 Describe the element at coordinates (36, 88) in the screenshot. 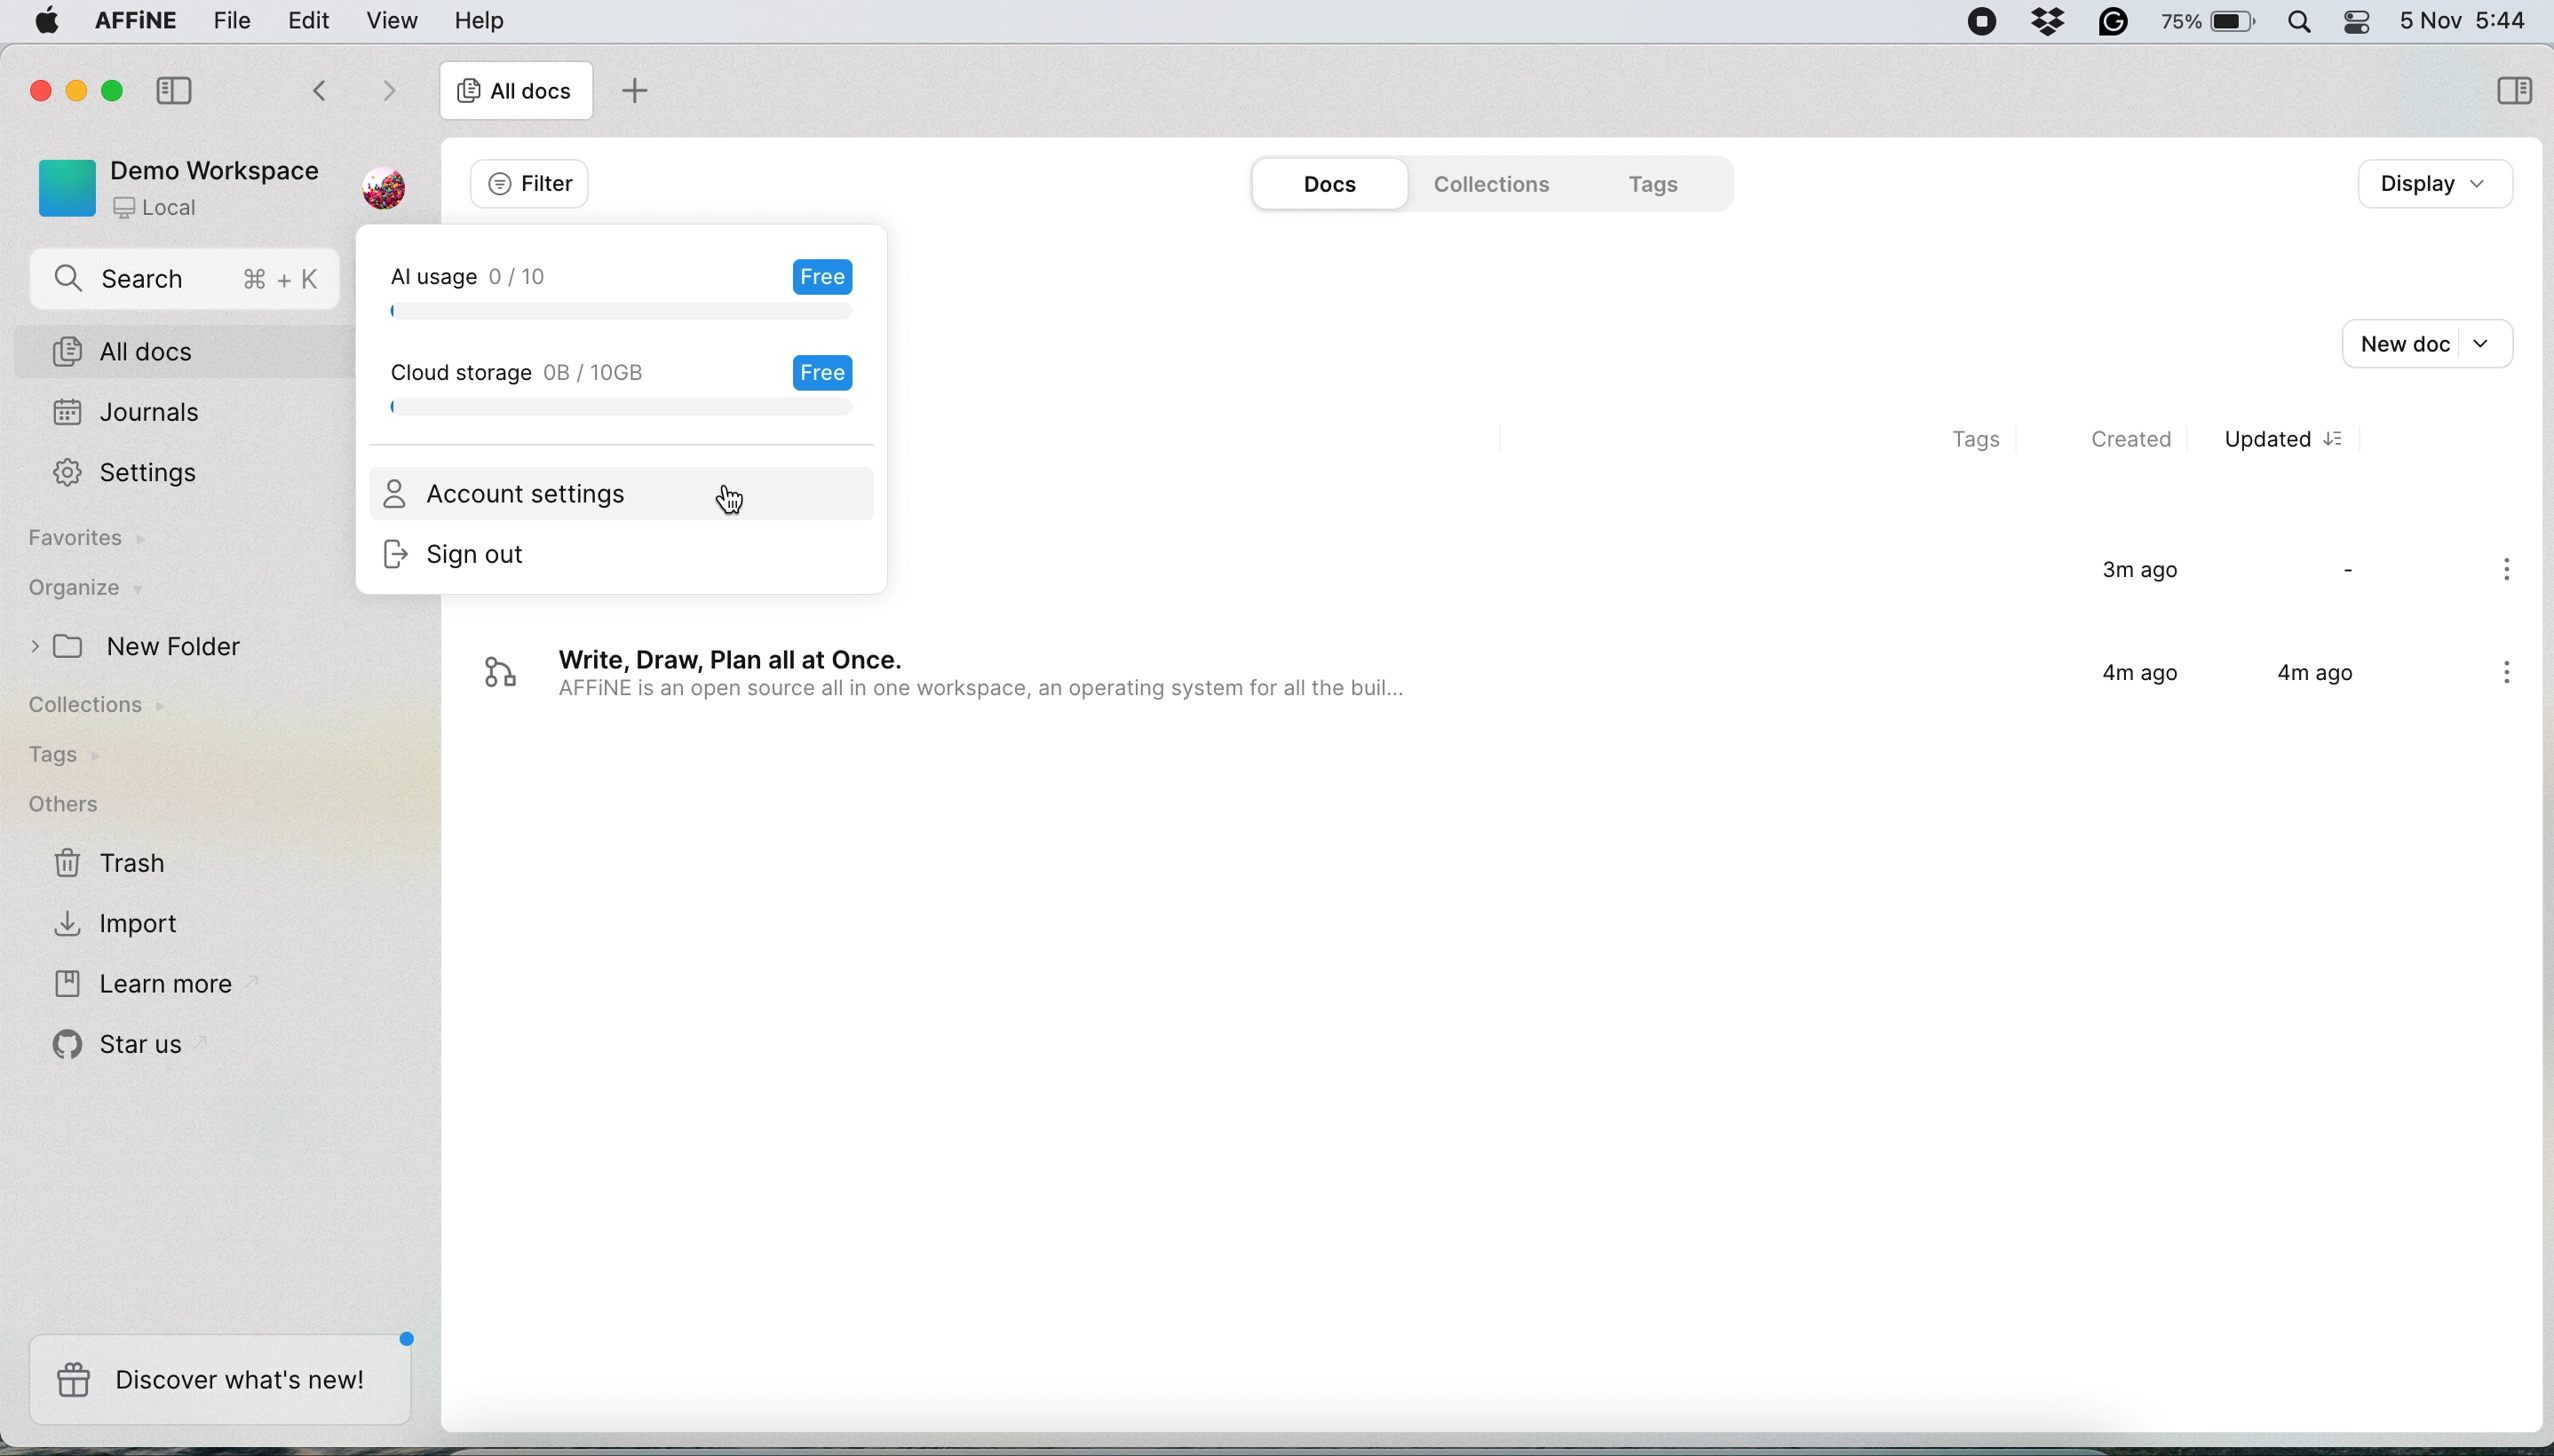

I see `close` at that location.